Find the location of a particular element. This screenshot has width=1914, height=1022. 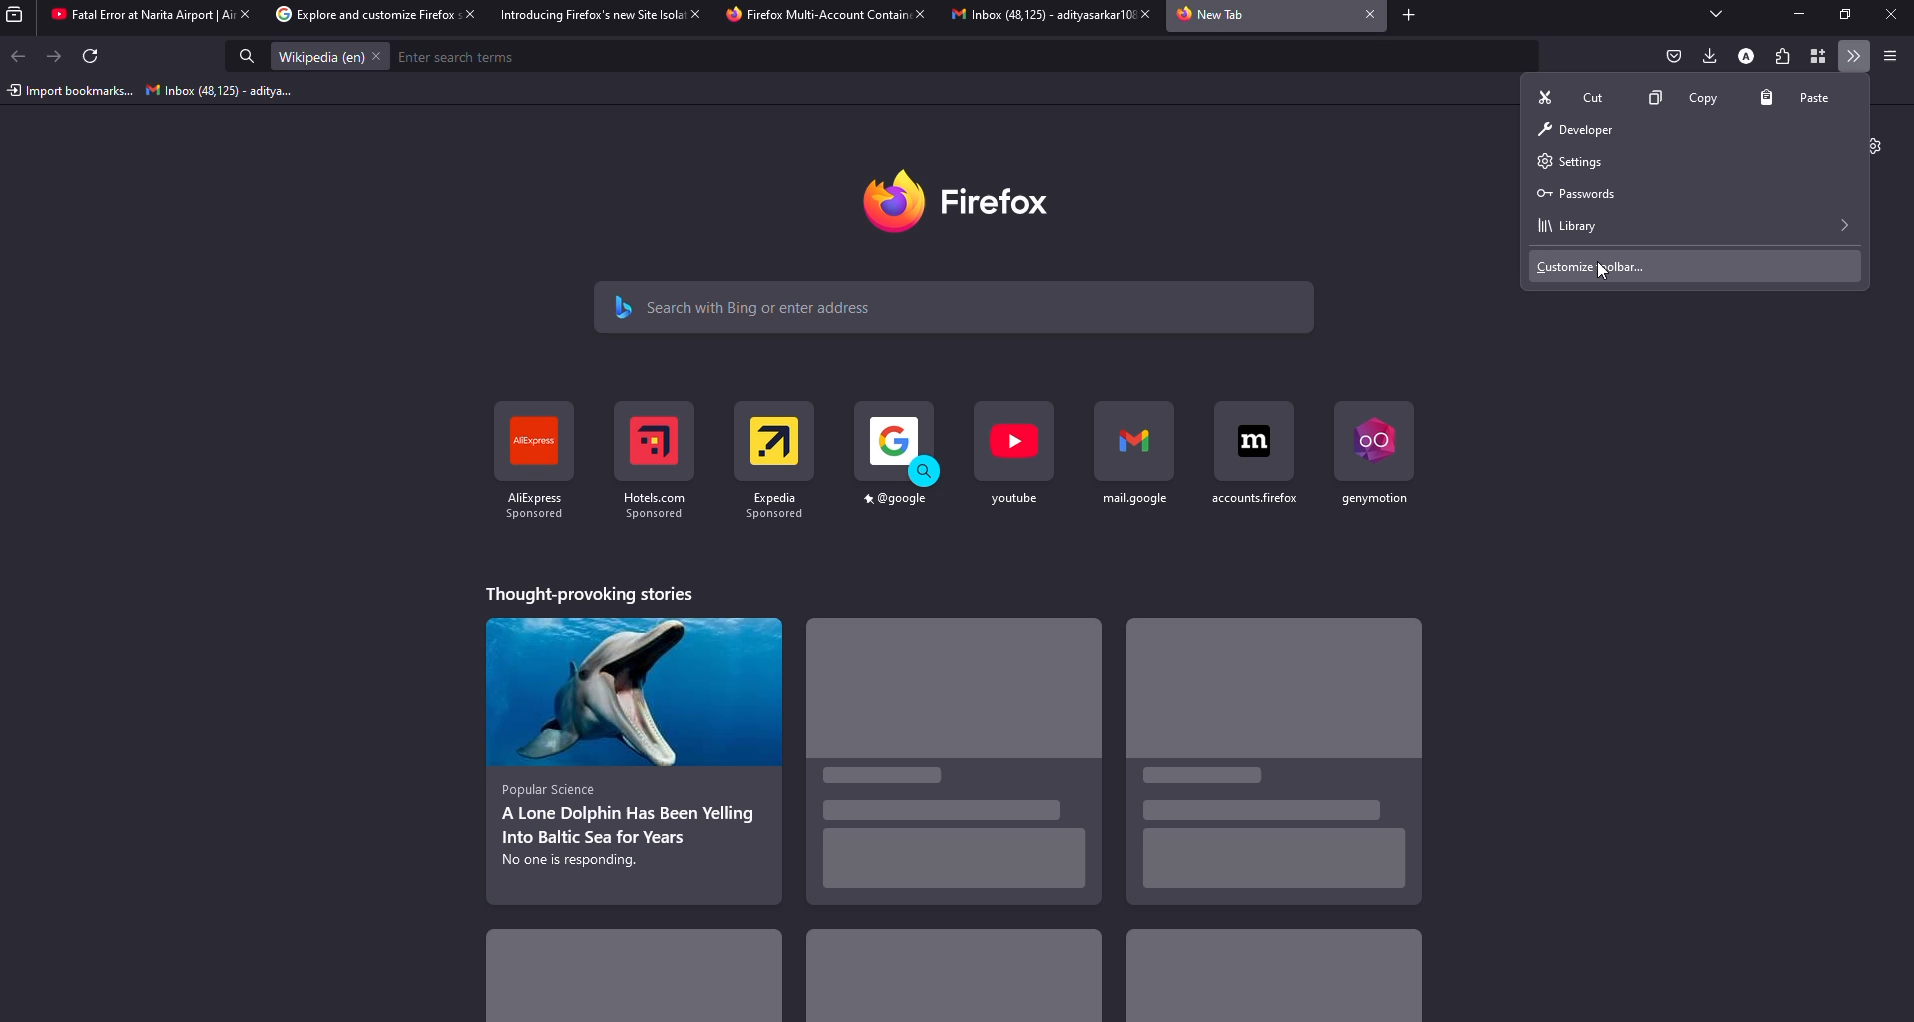

view recent is located at coordinates (18, 15).